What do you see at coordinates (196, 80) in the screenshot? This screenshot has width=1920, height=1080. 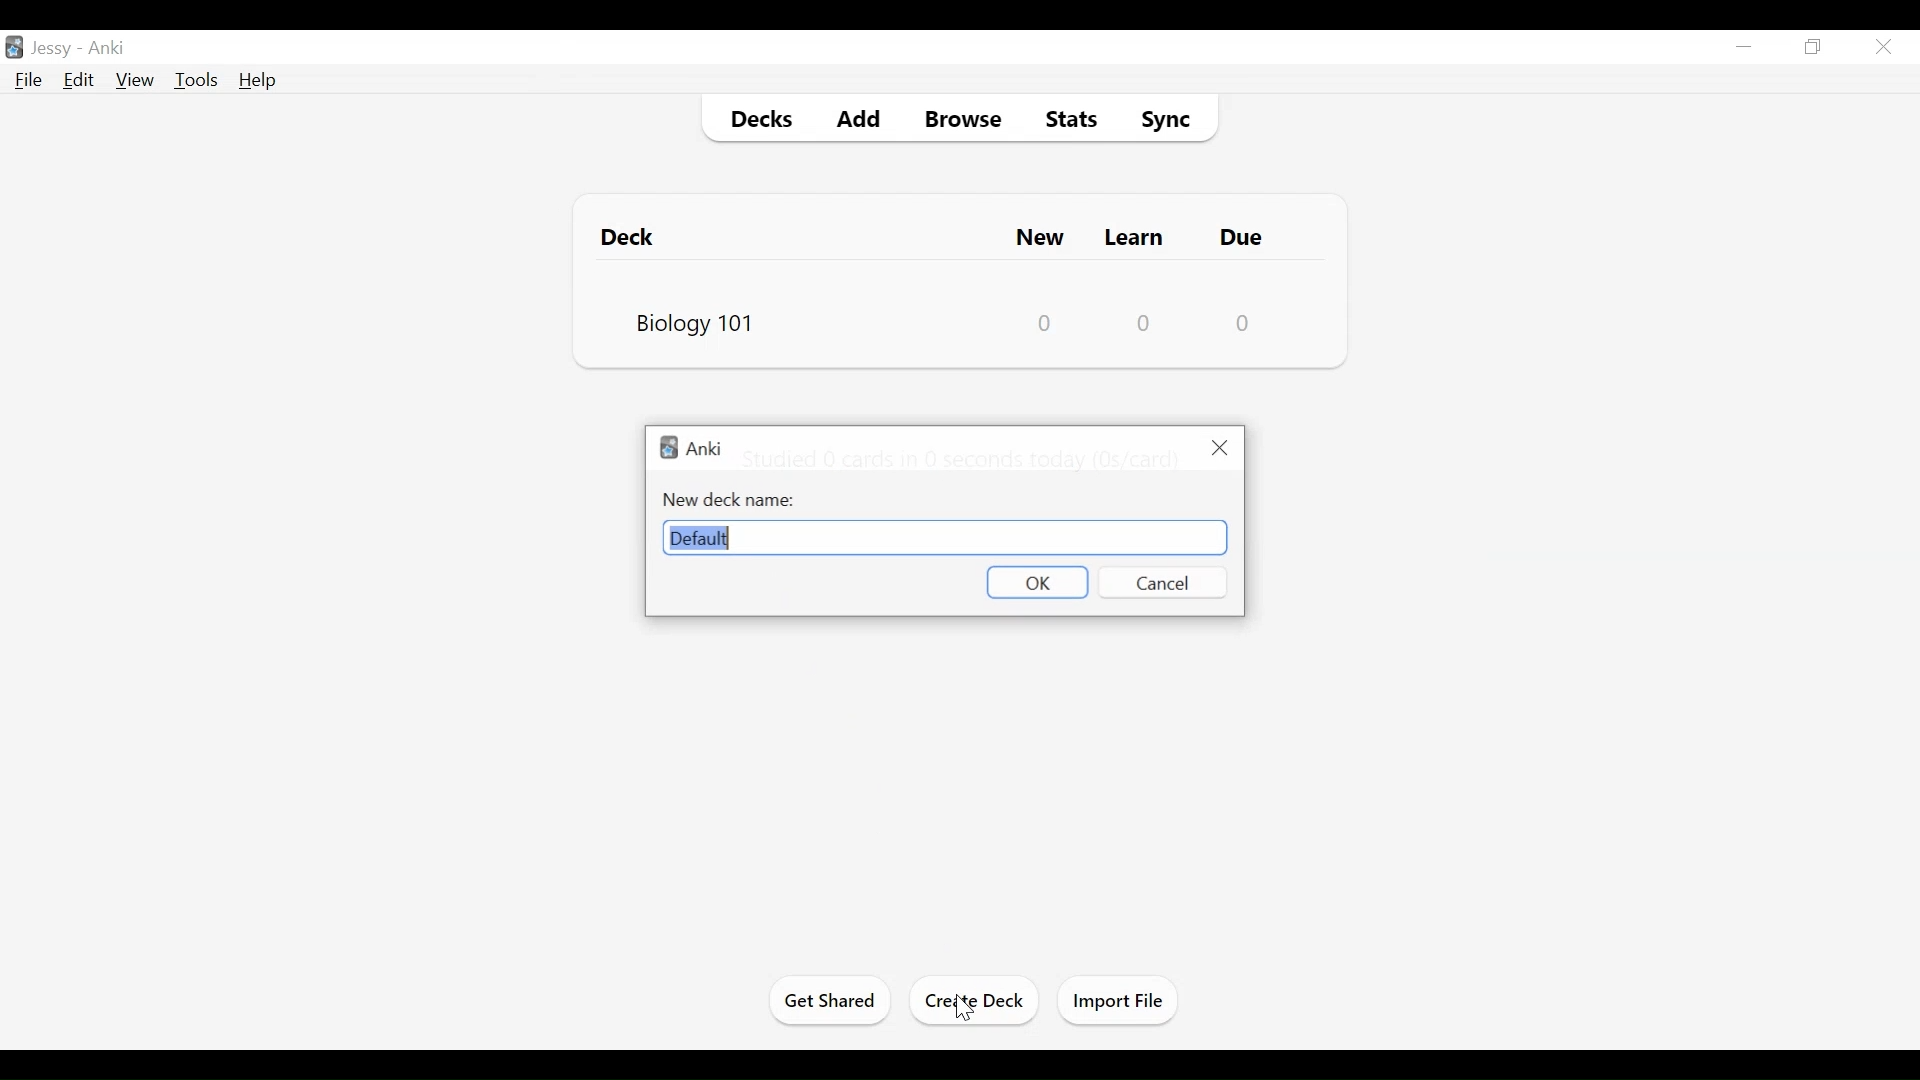 I see `Tools` at bounding box center [196, 80].